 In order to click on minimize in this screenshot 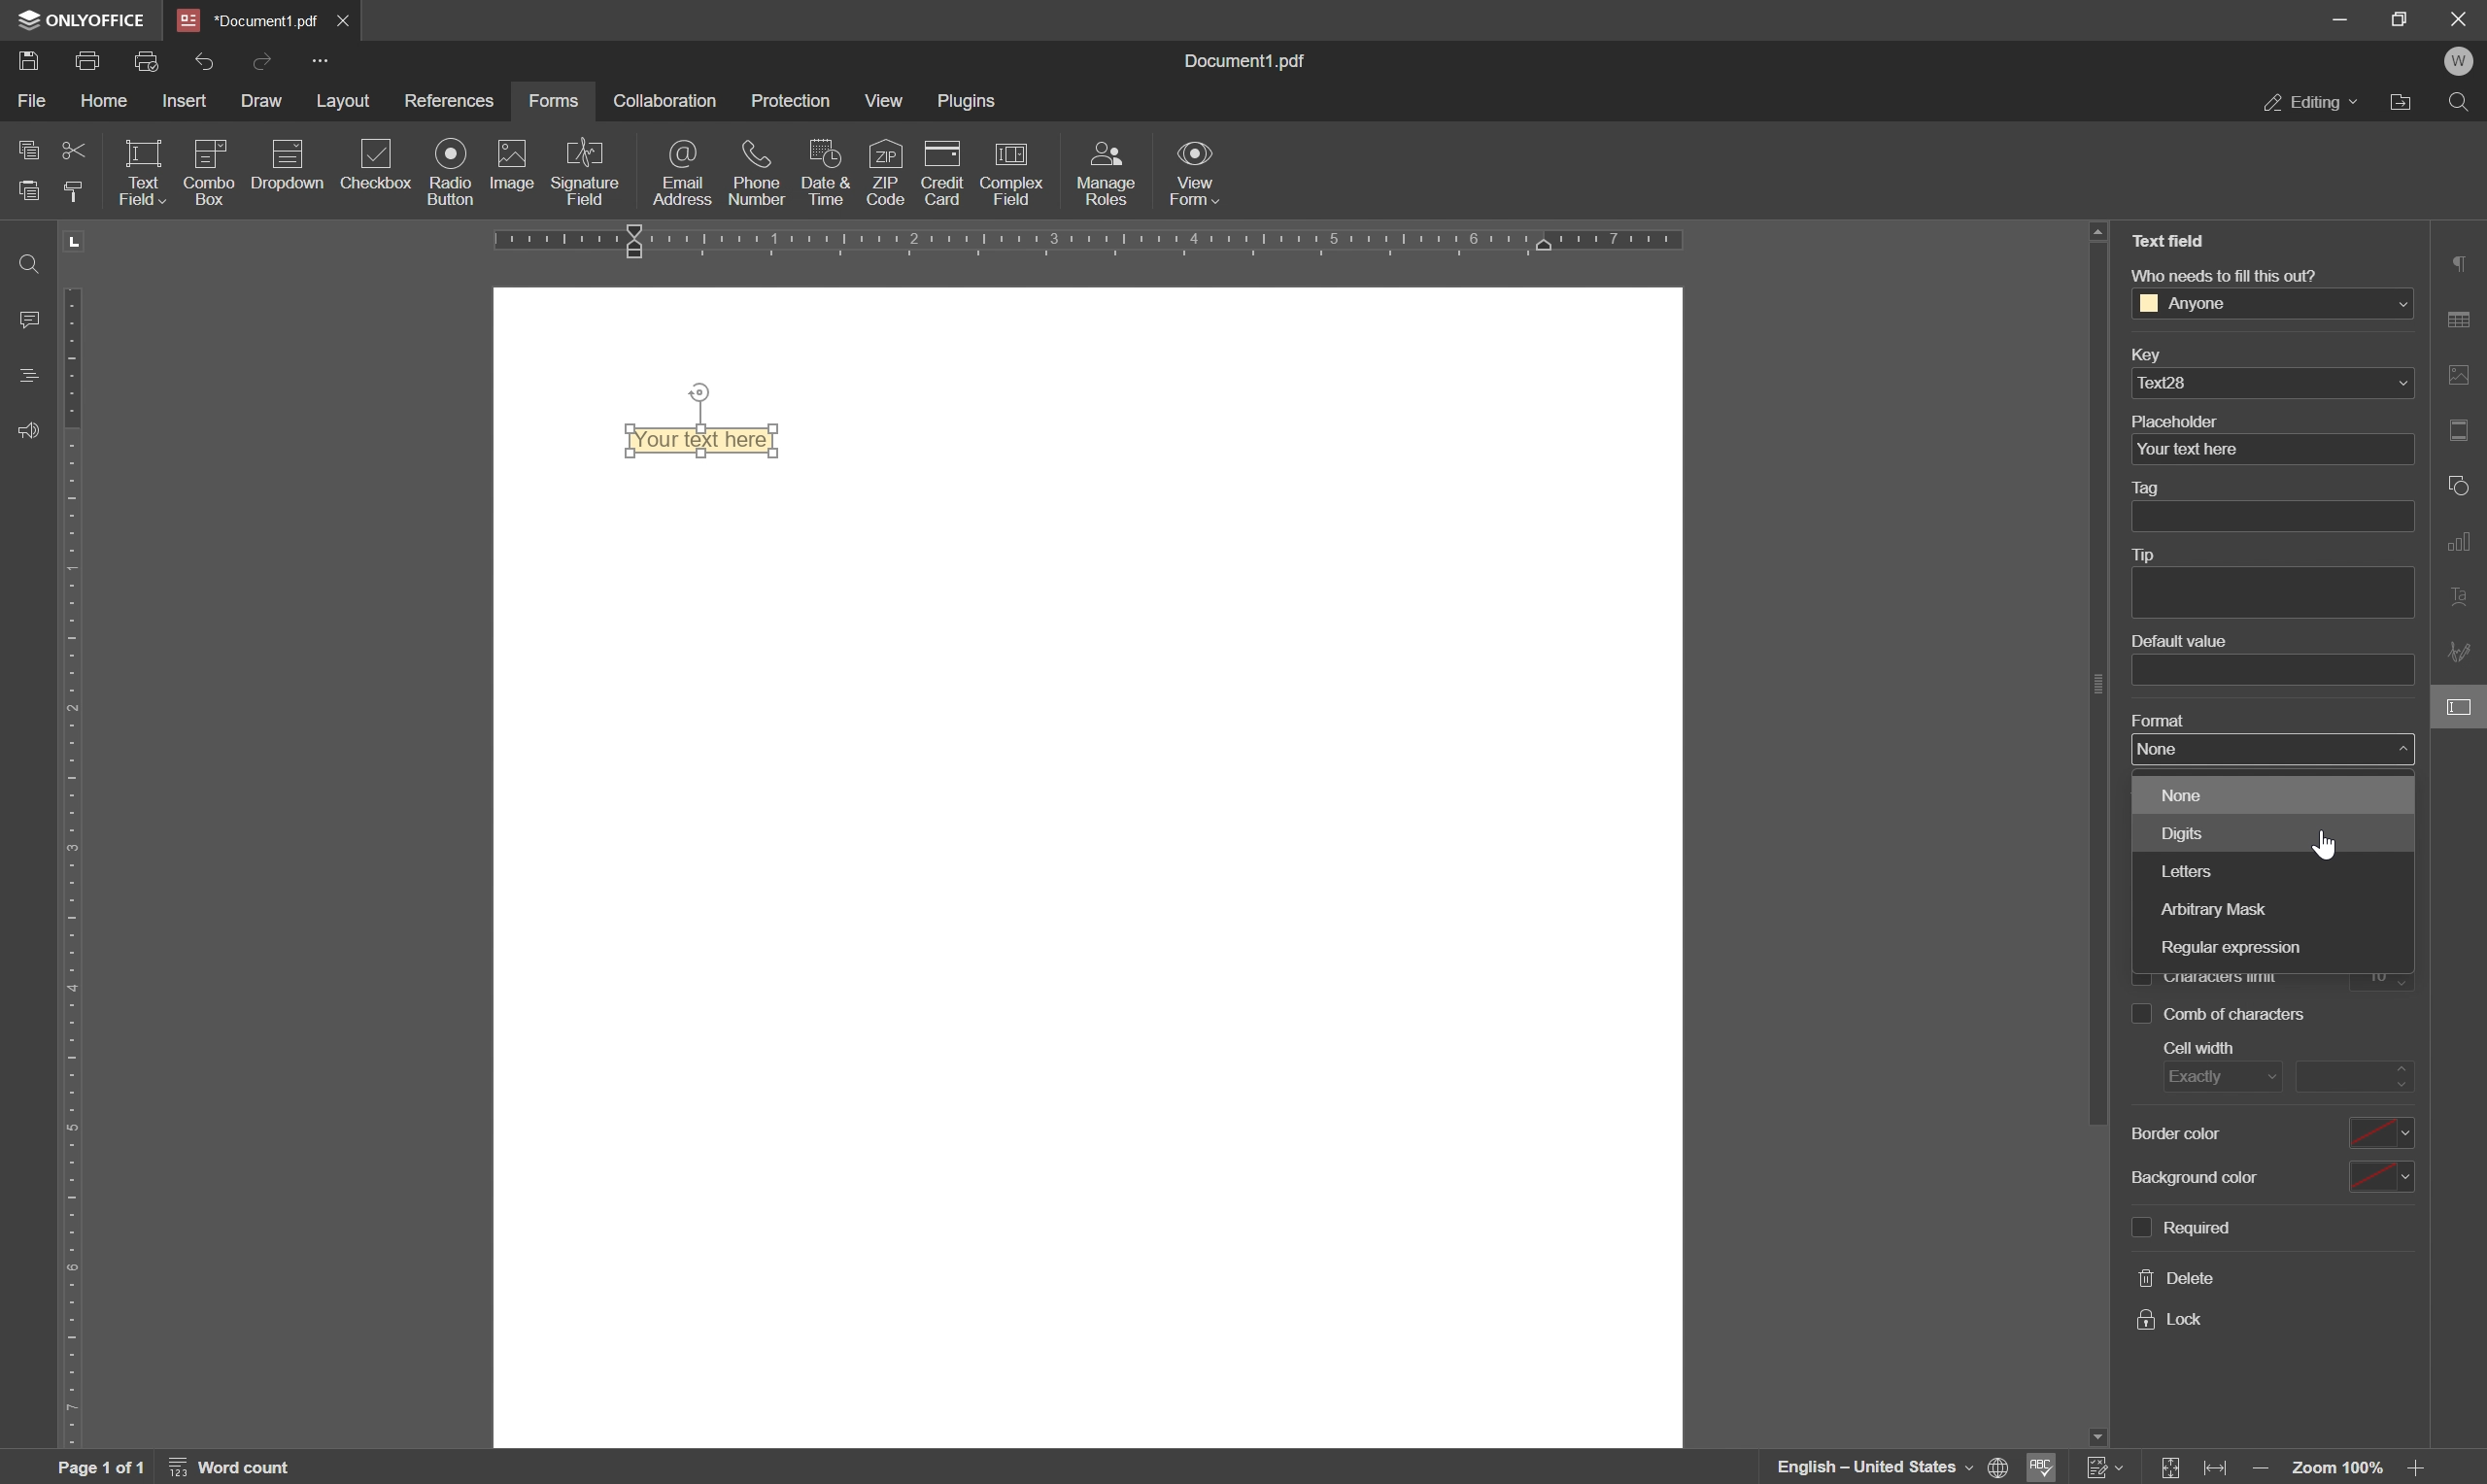, I will do `click(2341, 19)`.